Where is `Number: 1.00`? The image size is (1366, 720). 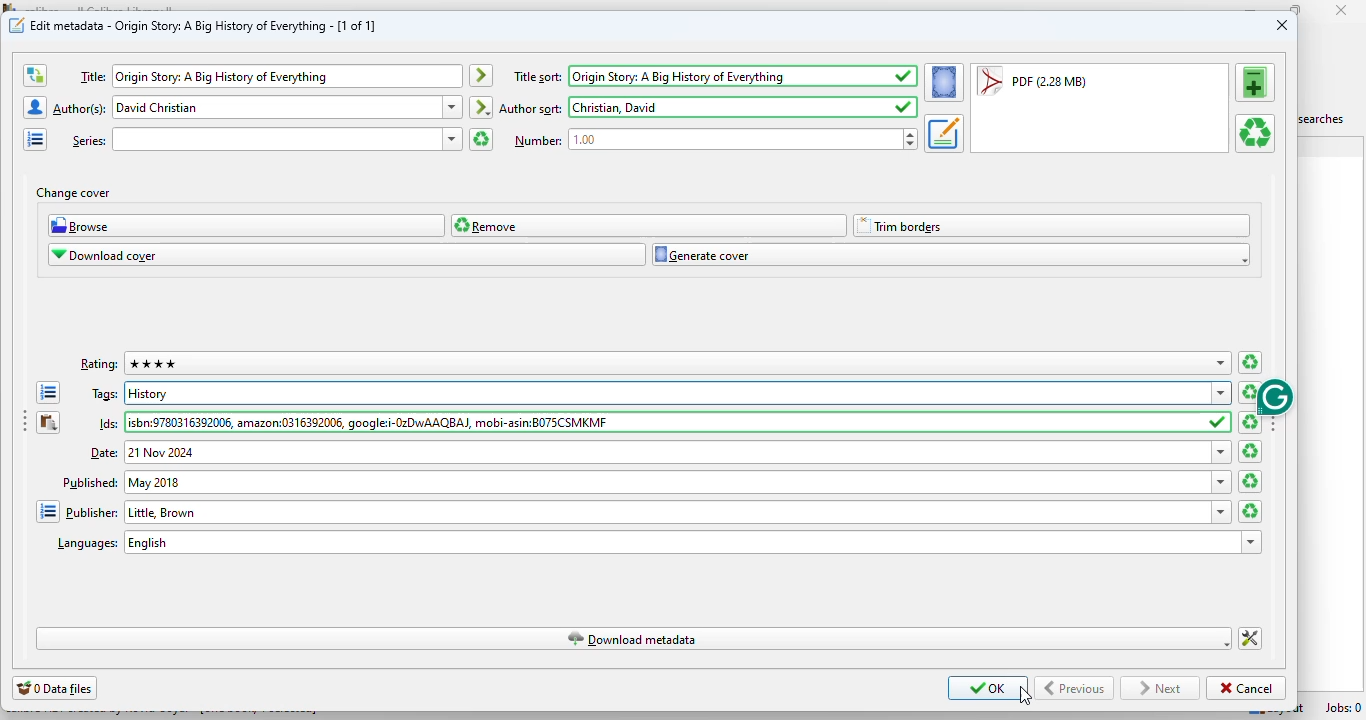
Number: 1.00 is located at coordinates (735, 139).